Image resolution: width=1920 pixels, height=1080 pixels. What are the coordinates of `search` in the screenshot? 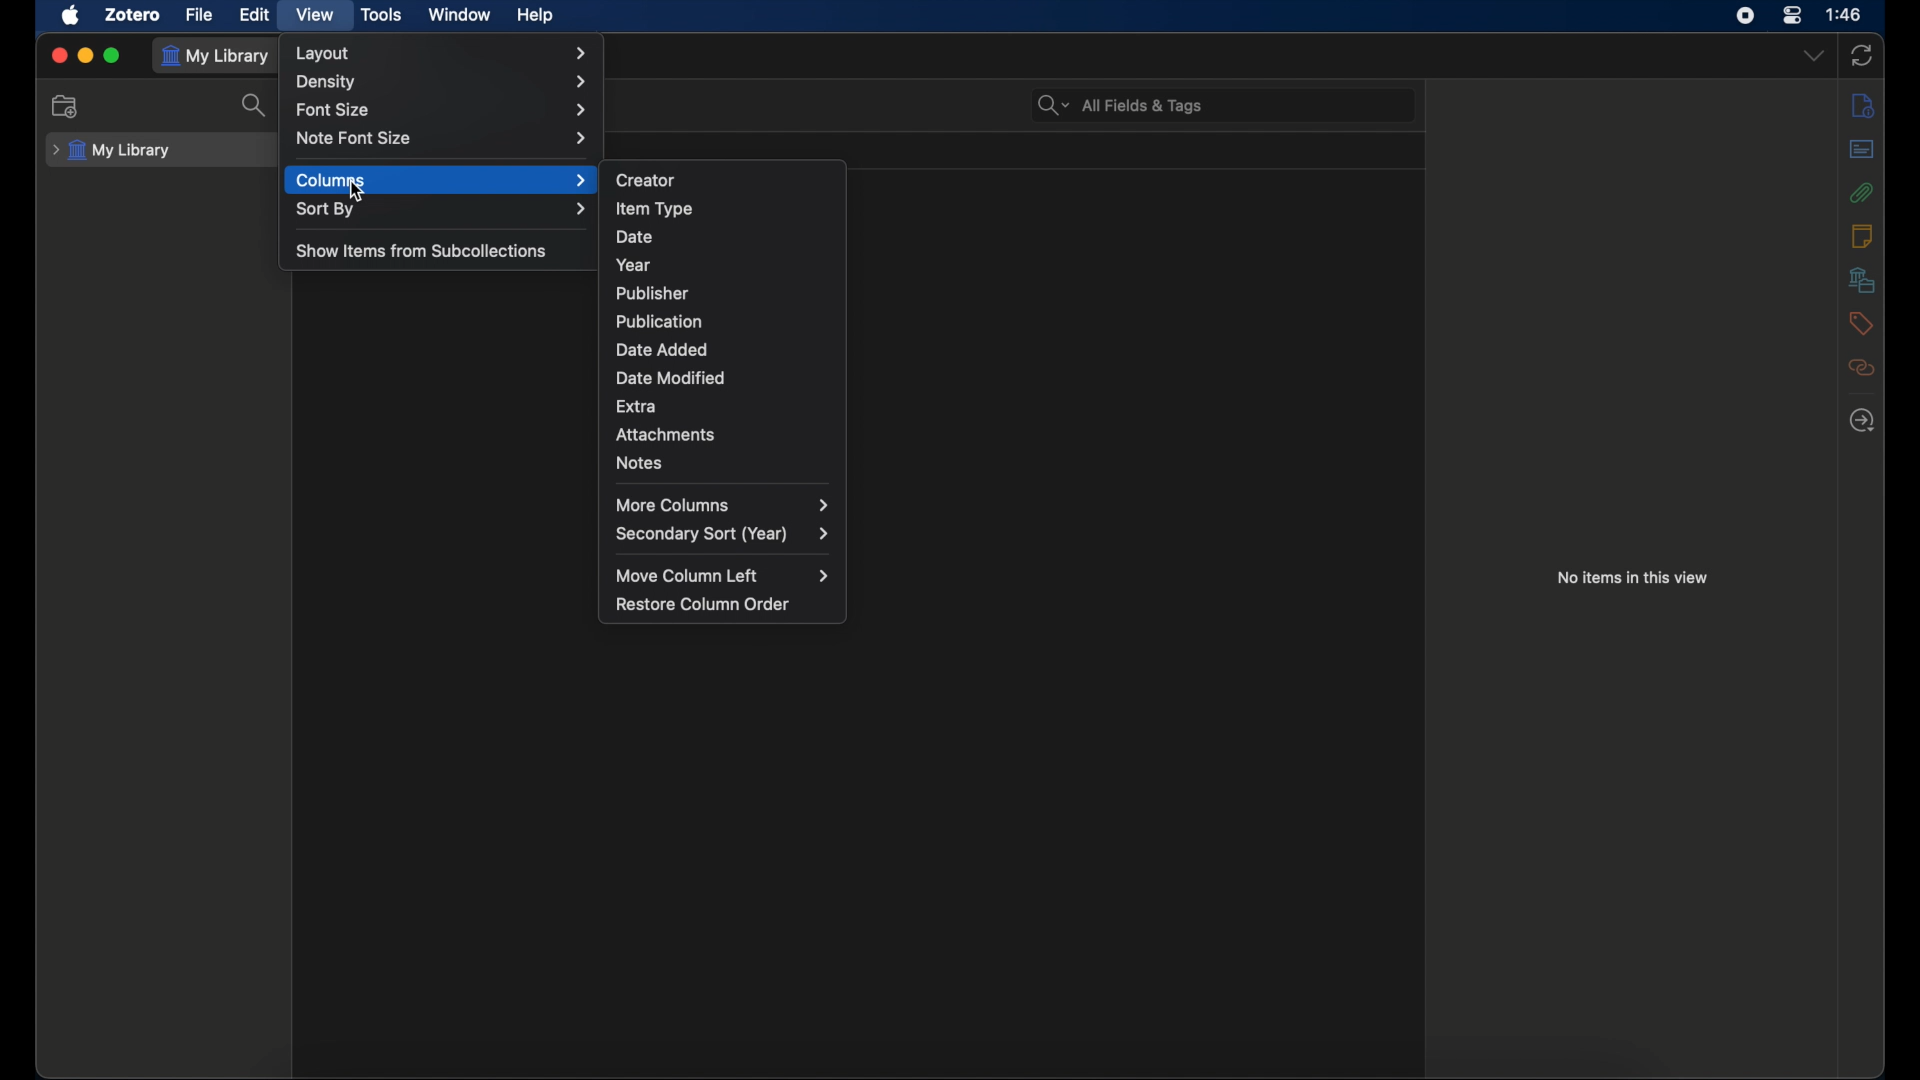 It's located at (256, 105).